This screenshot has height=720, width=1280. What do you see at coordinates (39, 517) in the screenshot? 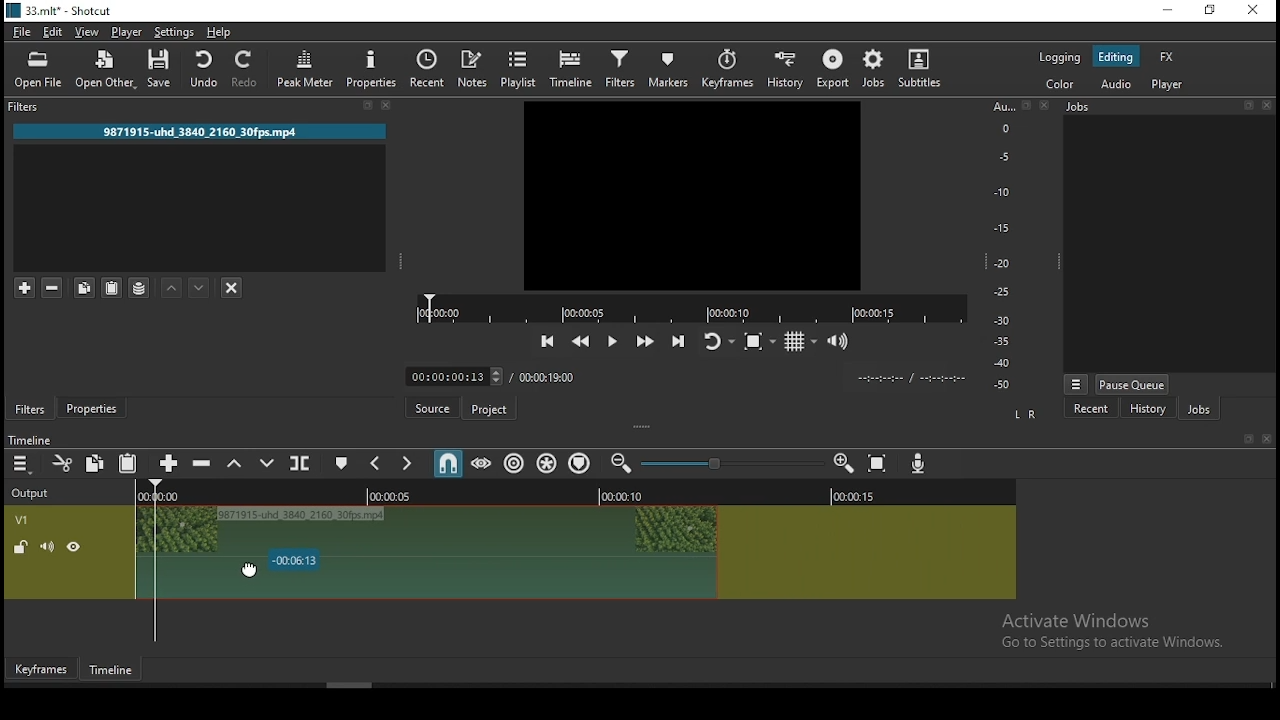
I see `VT` at bounding box center [39, 517].